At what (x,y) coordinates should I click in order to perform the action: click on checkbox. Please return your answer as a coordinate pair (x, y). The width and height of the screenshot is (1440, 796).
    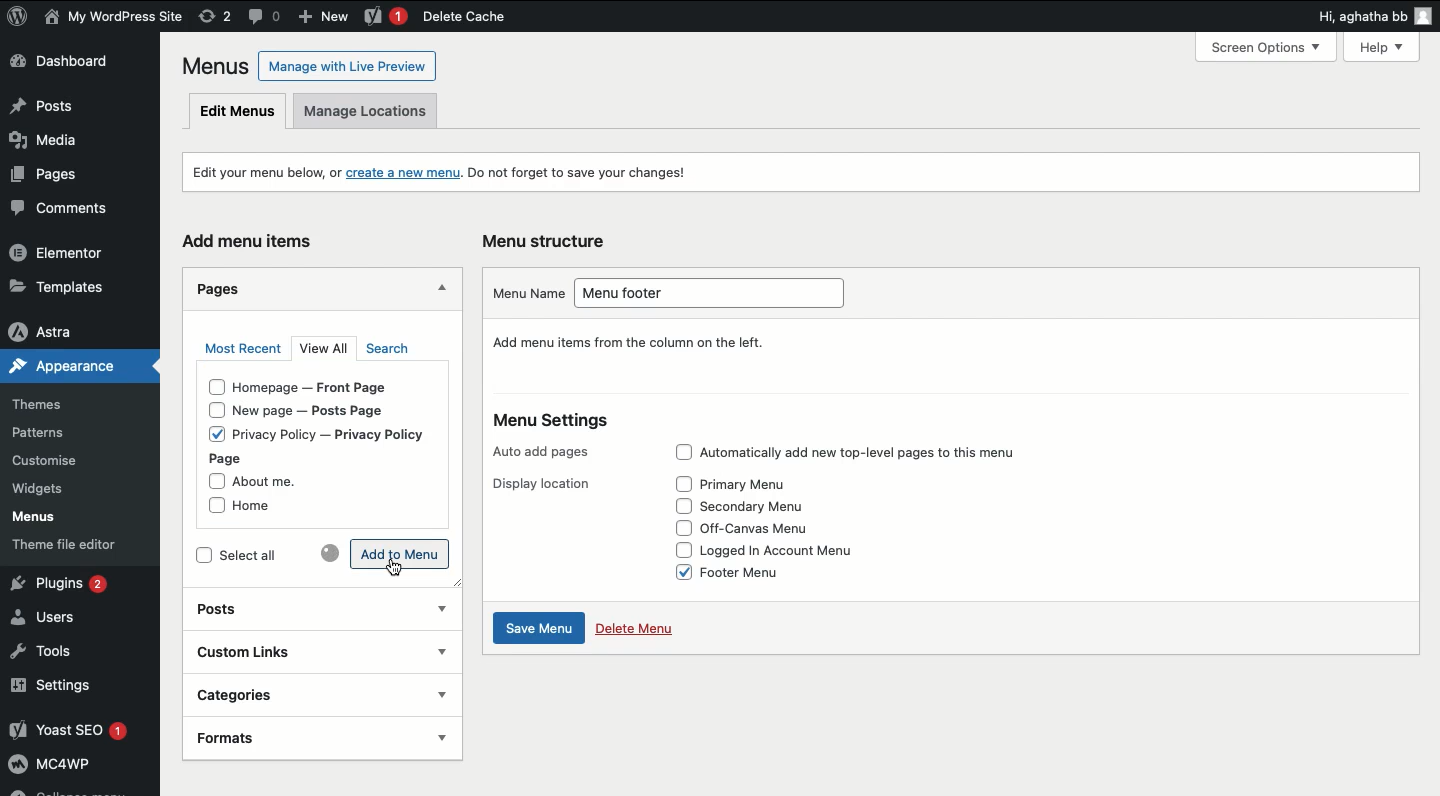
    Looking at the image, I should click on (214, 435).